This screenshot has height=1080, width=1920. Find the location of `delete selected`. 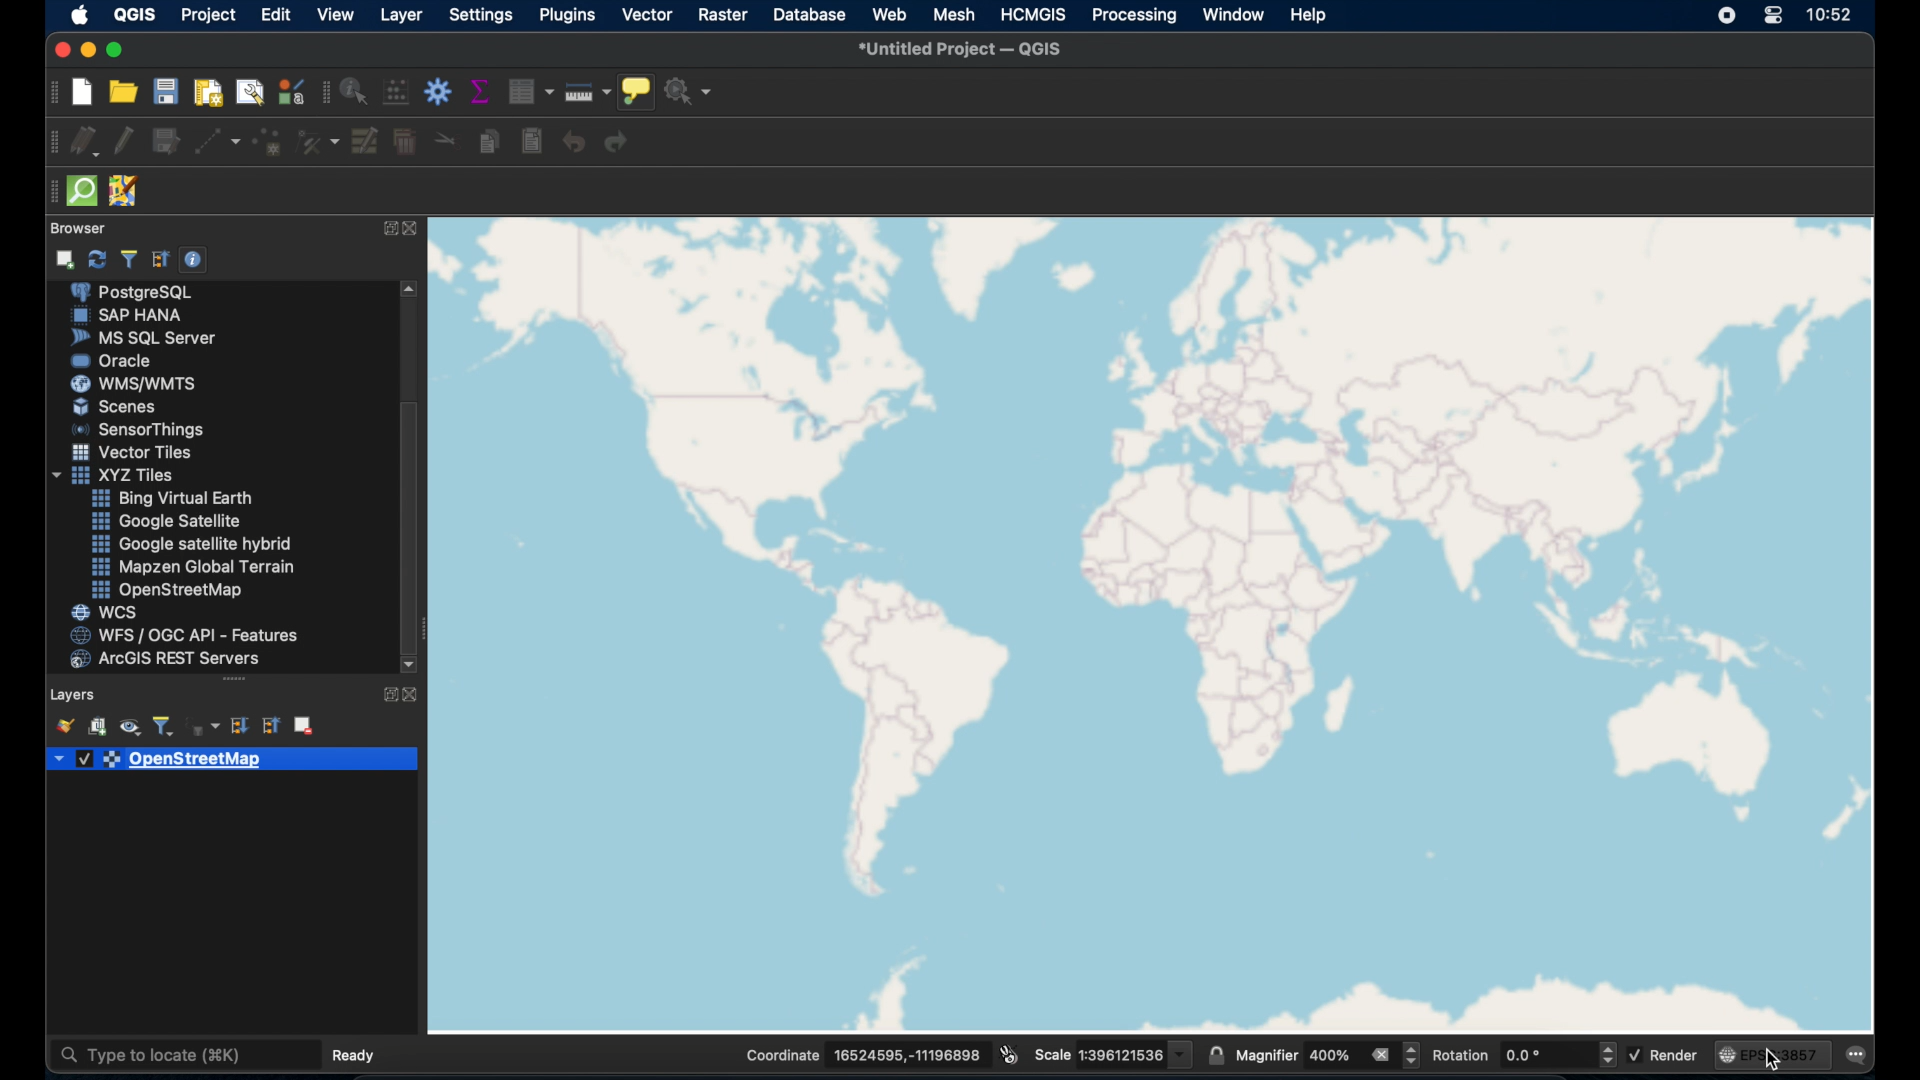

delete selected is located at coordinates (403, 145).